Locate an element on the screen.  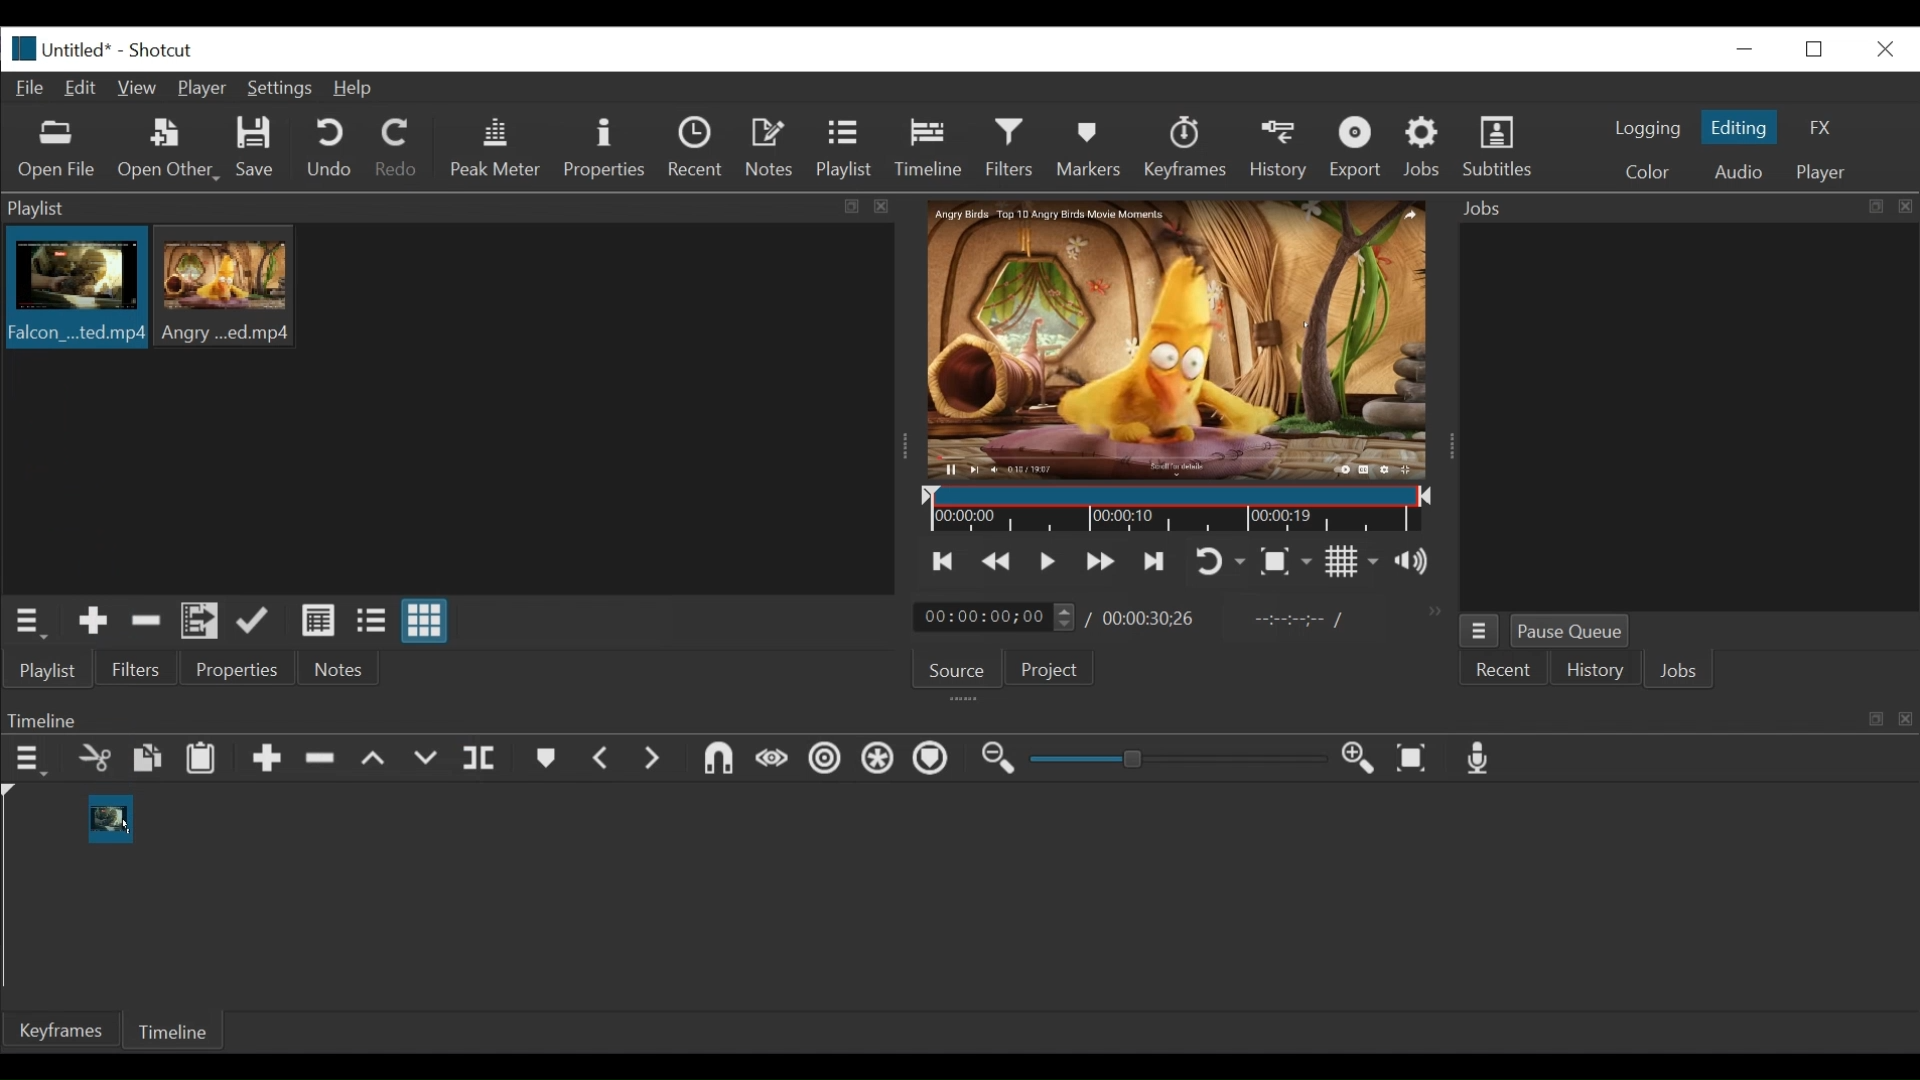
markers is located at coordinates (545, 763).